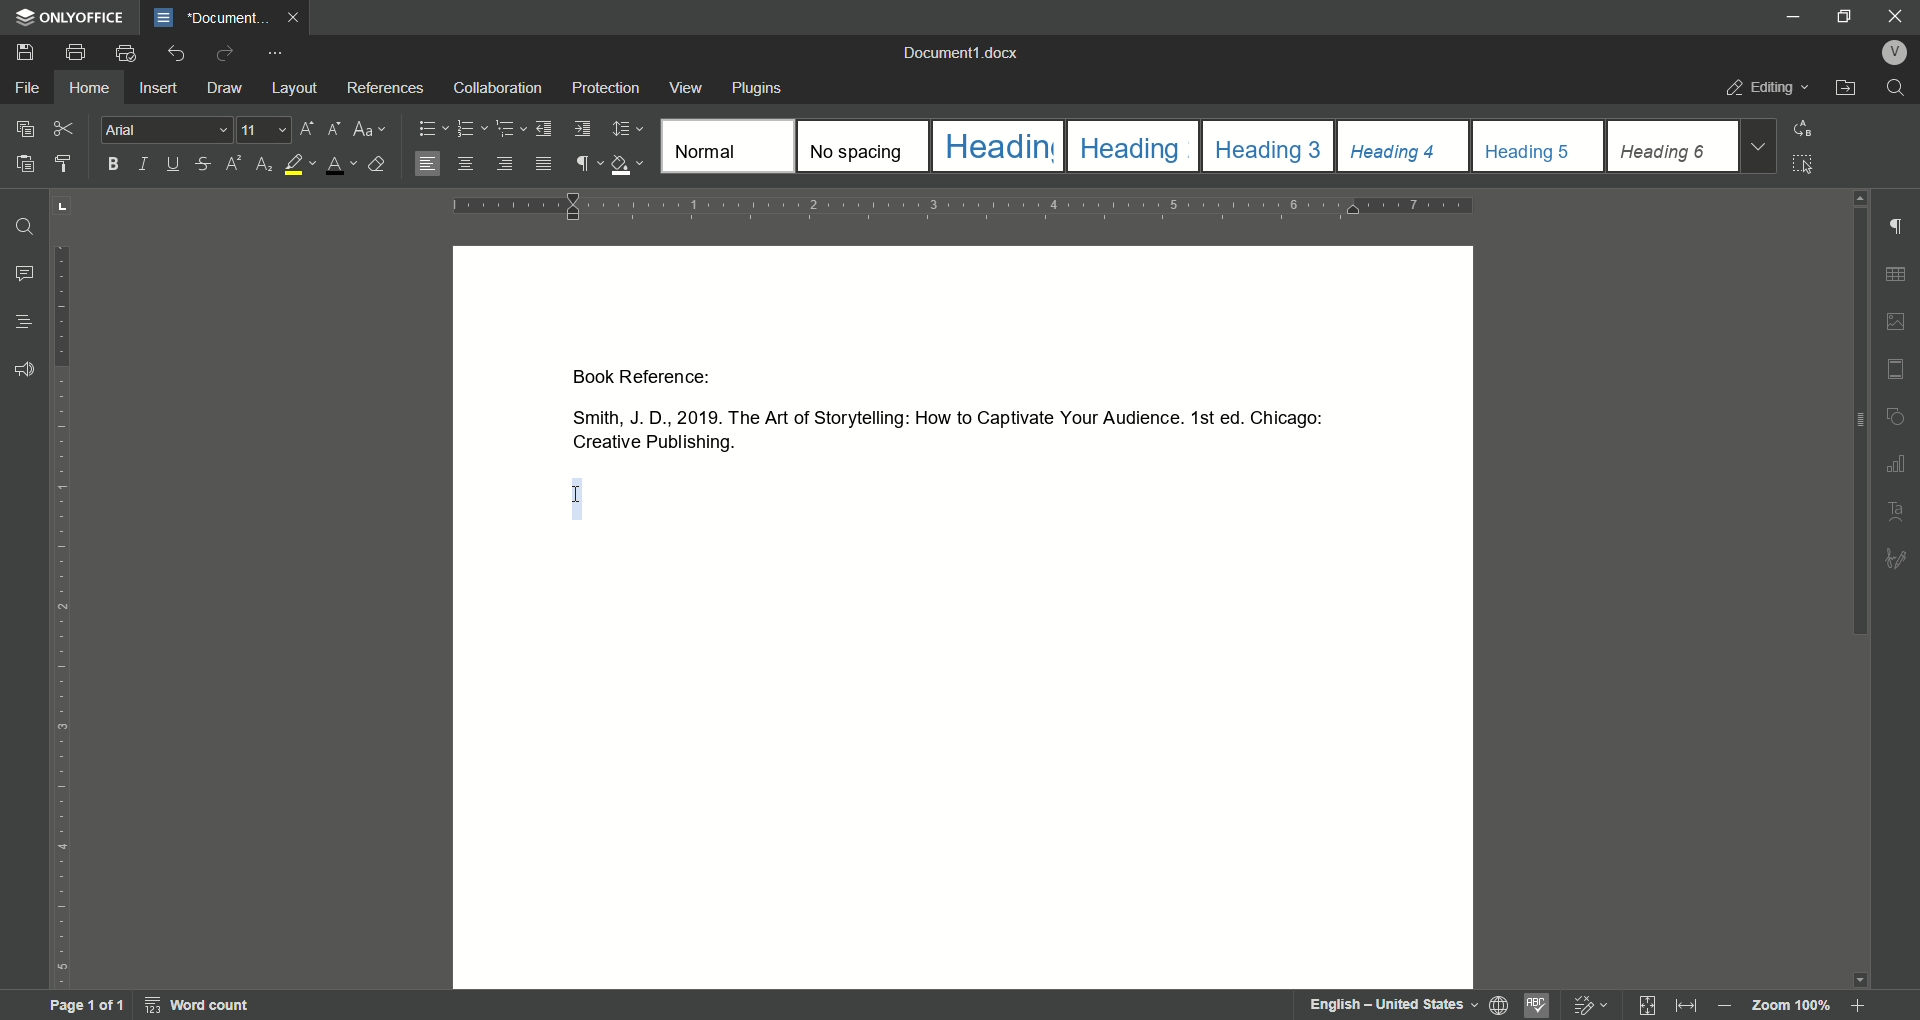  Describe the element at coordinates (626, 128) in the screenshot. I see `paragraph line spacing` at that location.